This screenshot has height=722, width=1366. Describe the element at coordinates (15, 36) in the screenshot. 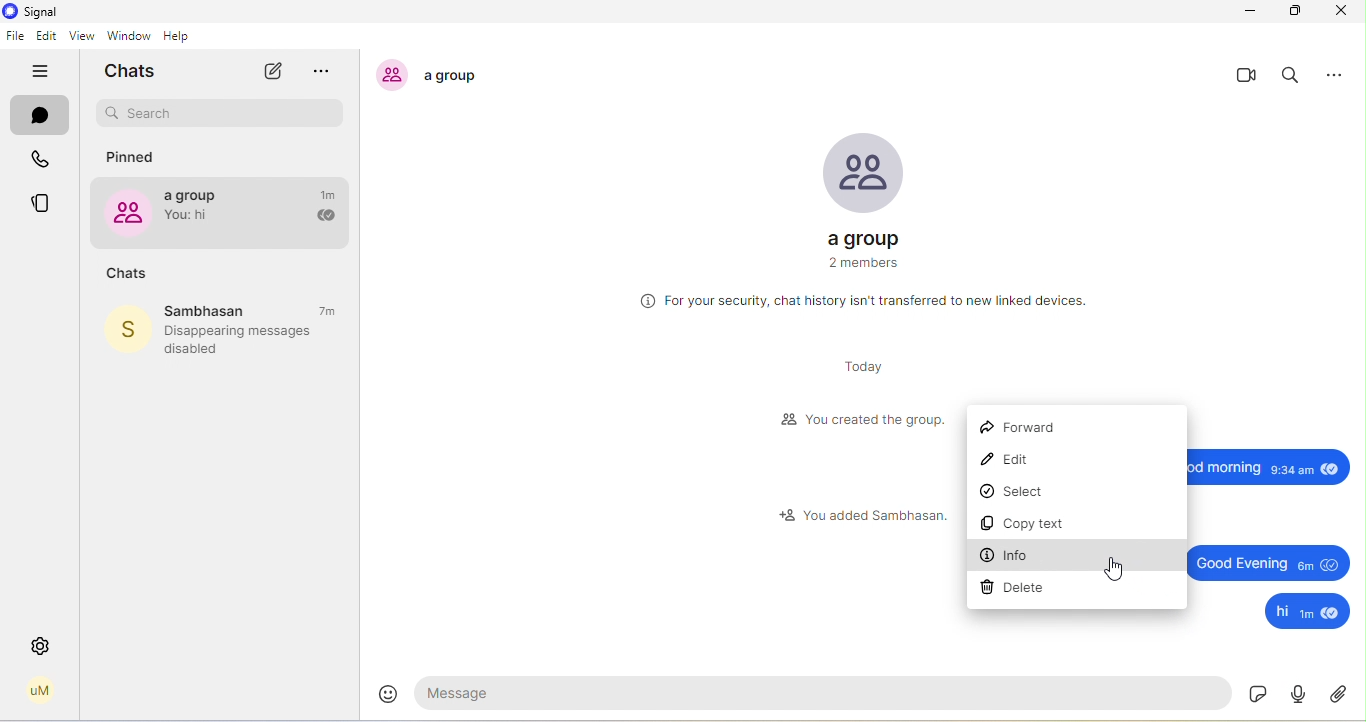

I see `file` at that location.